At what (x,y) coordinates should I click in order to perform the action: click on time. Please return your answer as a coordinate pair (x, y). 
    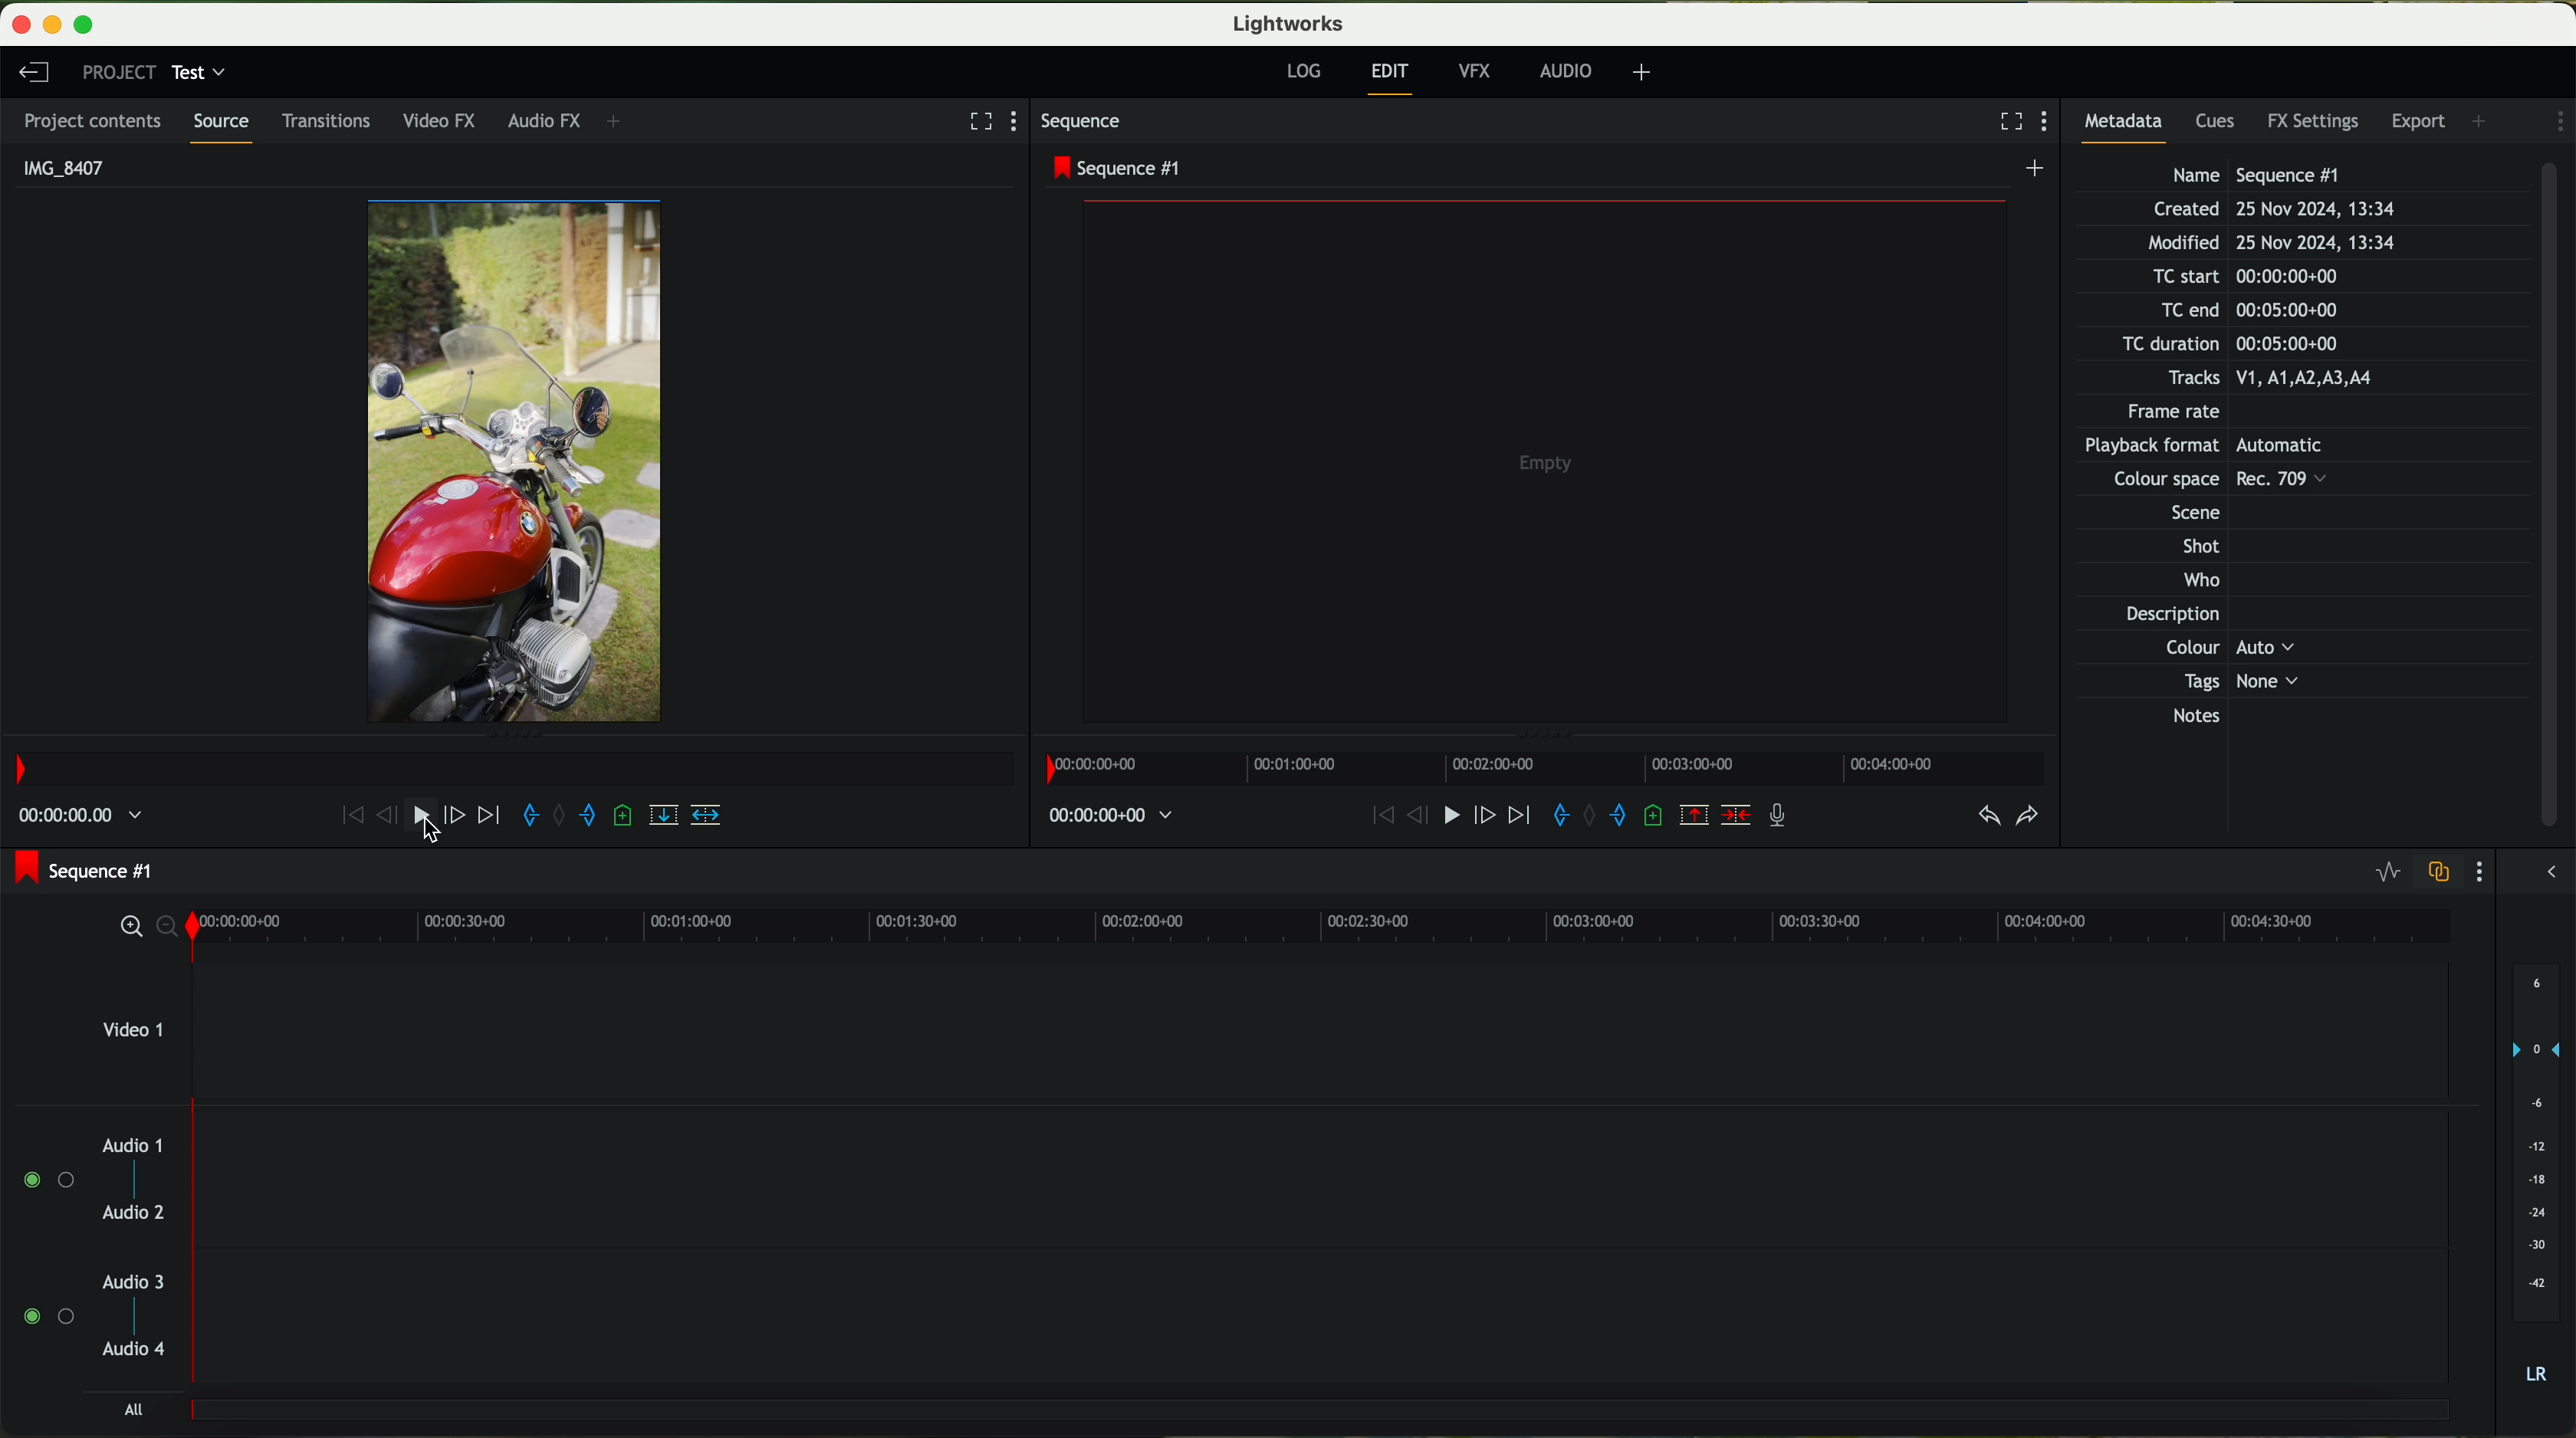
    Looking at the image, I should click on (1114, 816).